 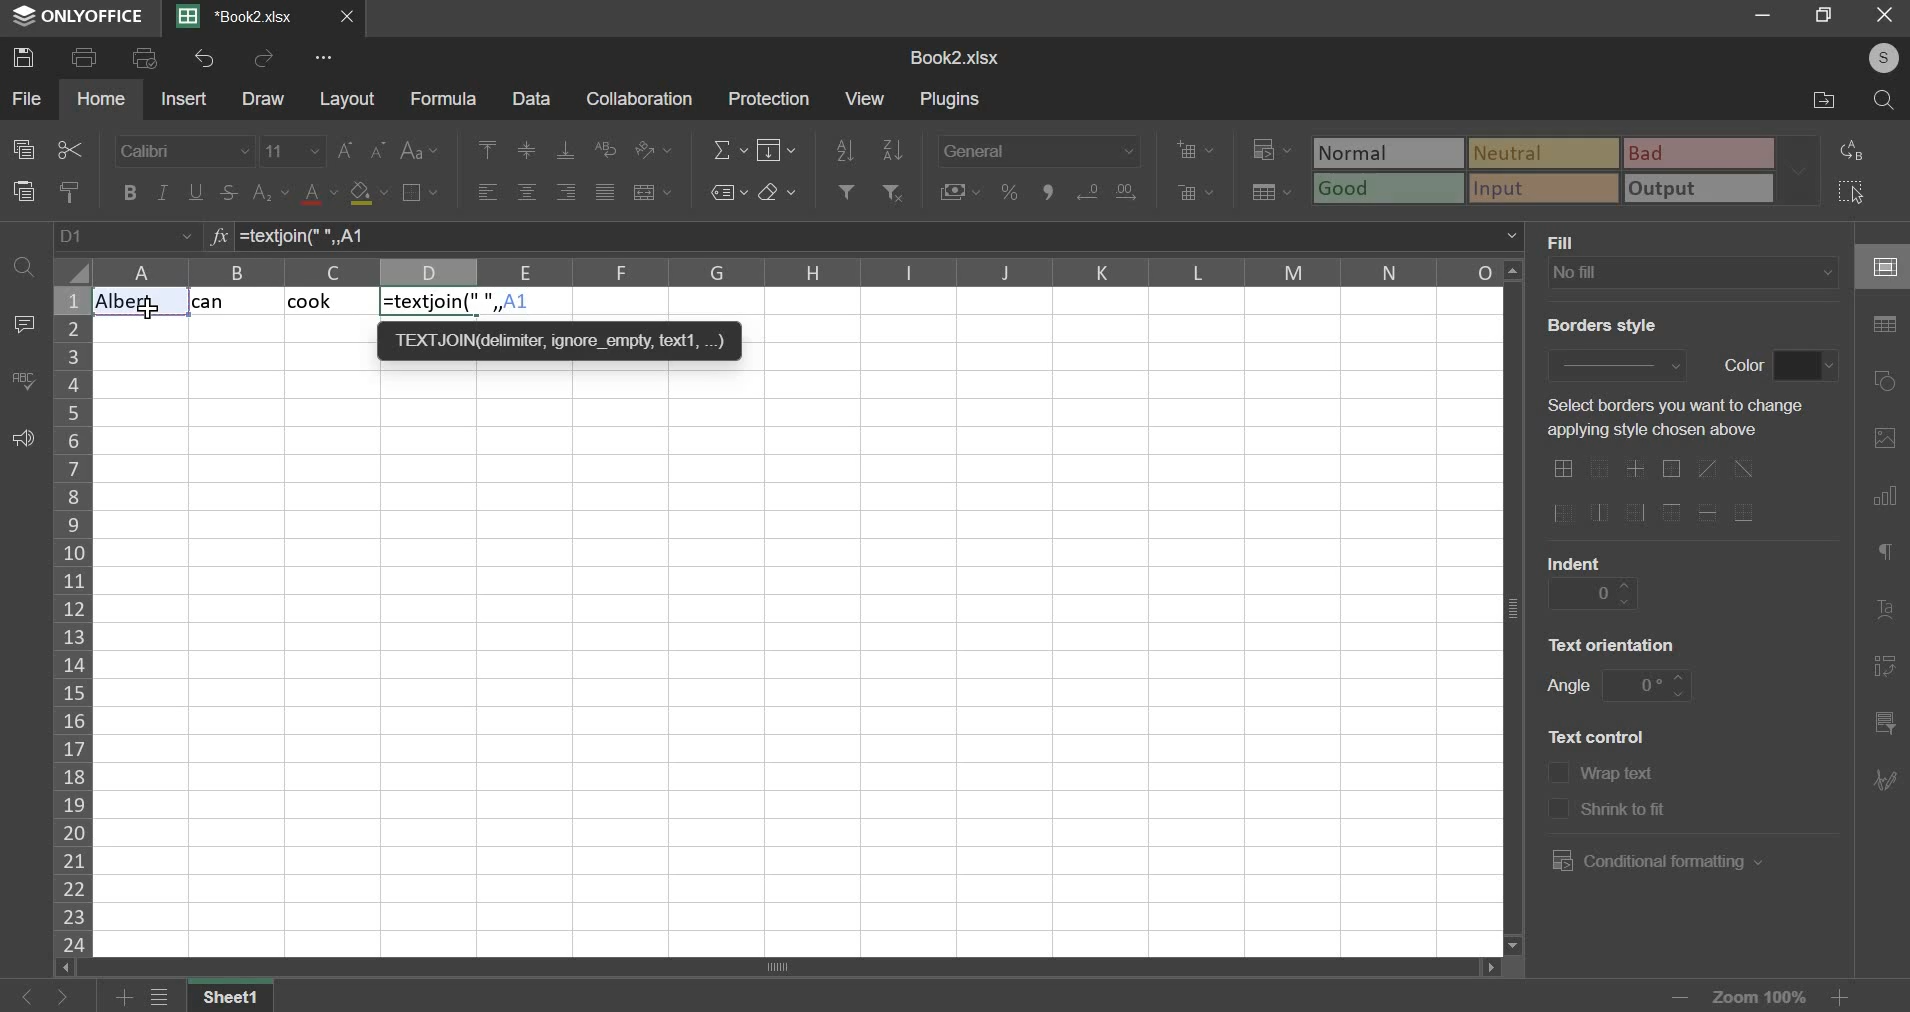 What do you see at coordinates (352, 19) in the screenshot?
I see `close` at bounding box center [352, 19].